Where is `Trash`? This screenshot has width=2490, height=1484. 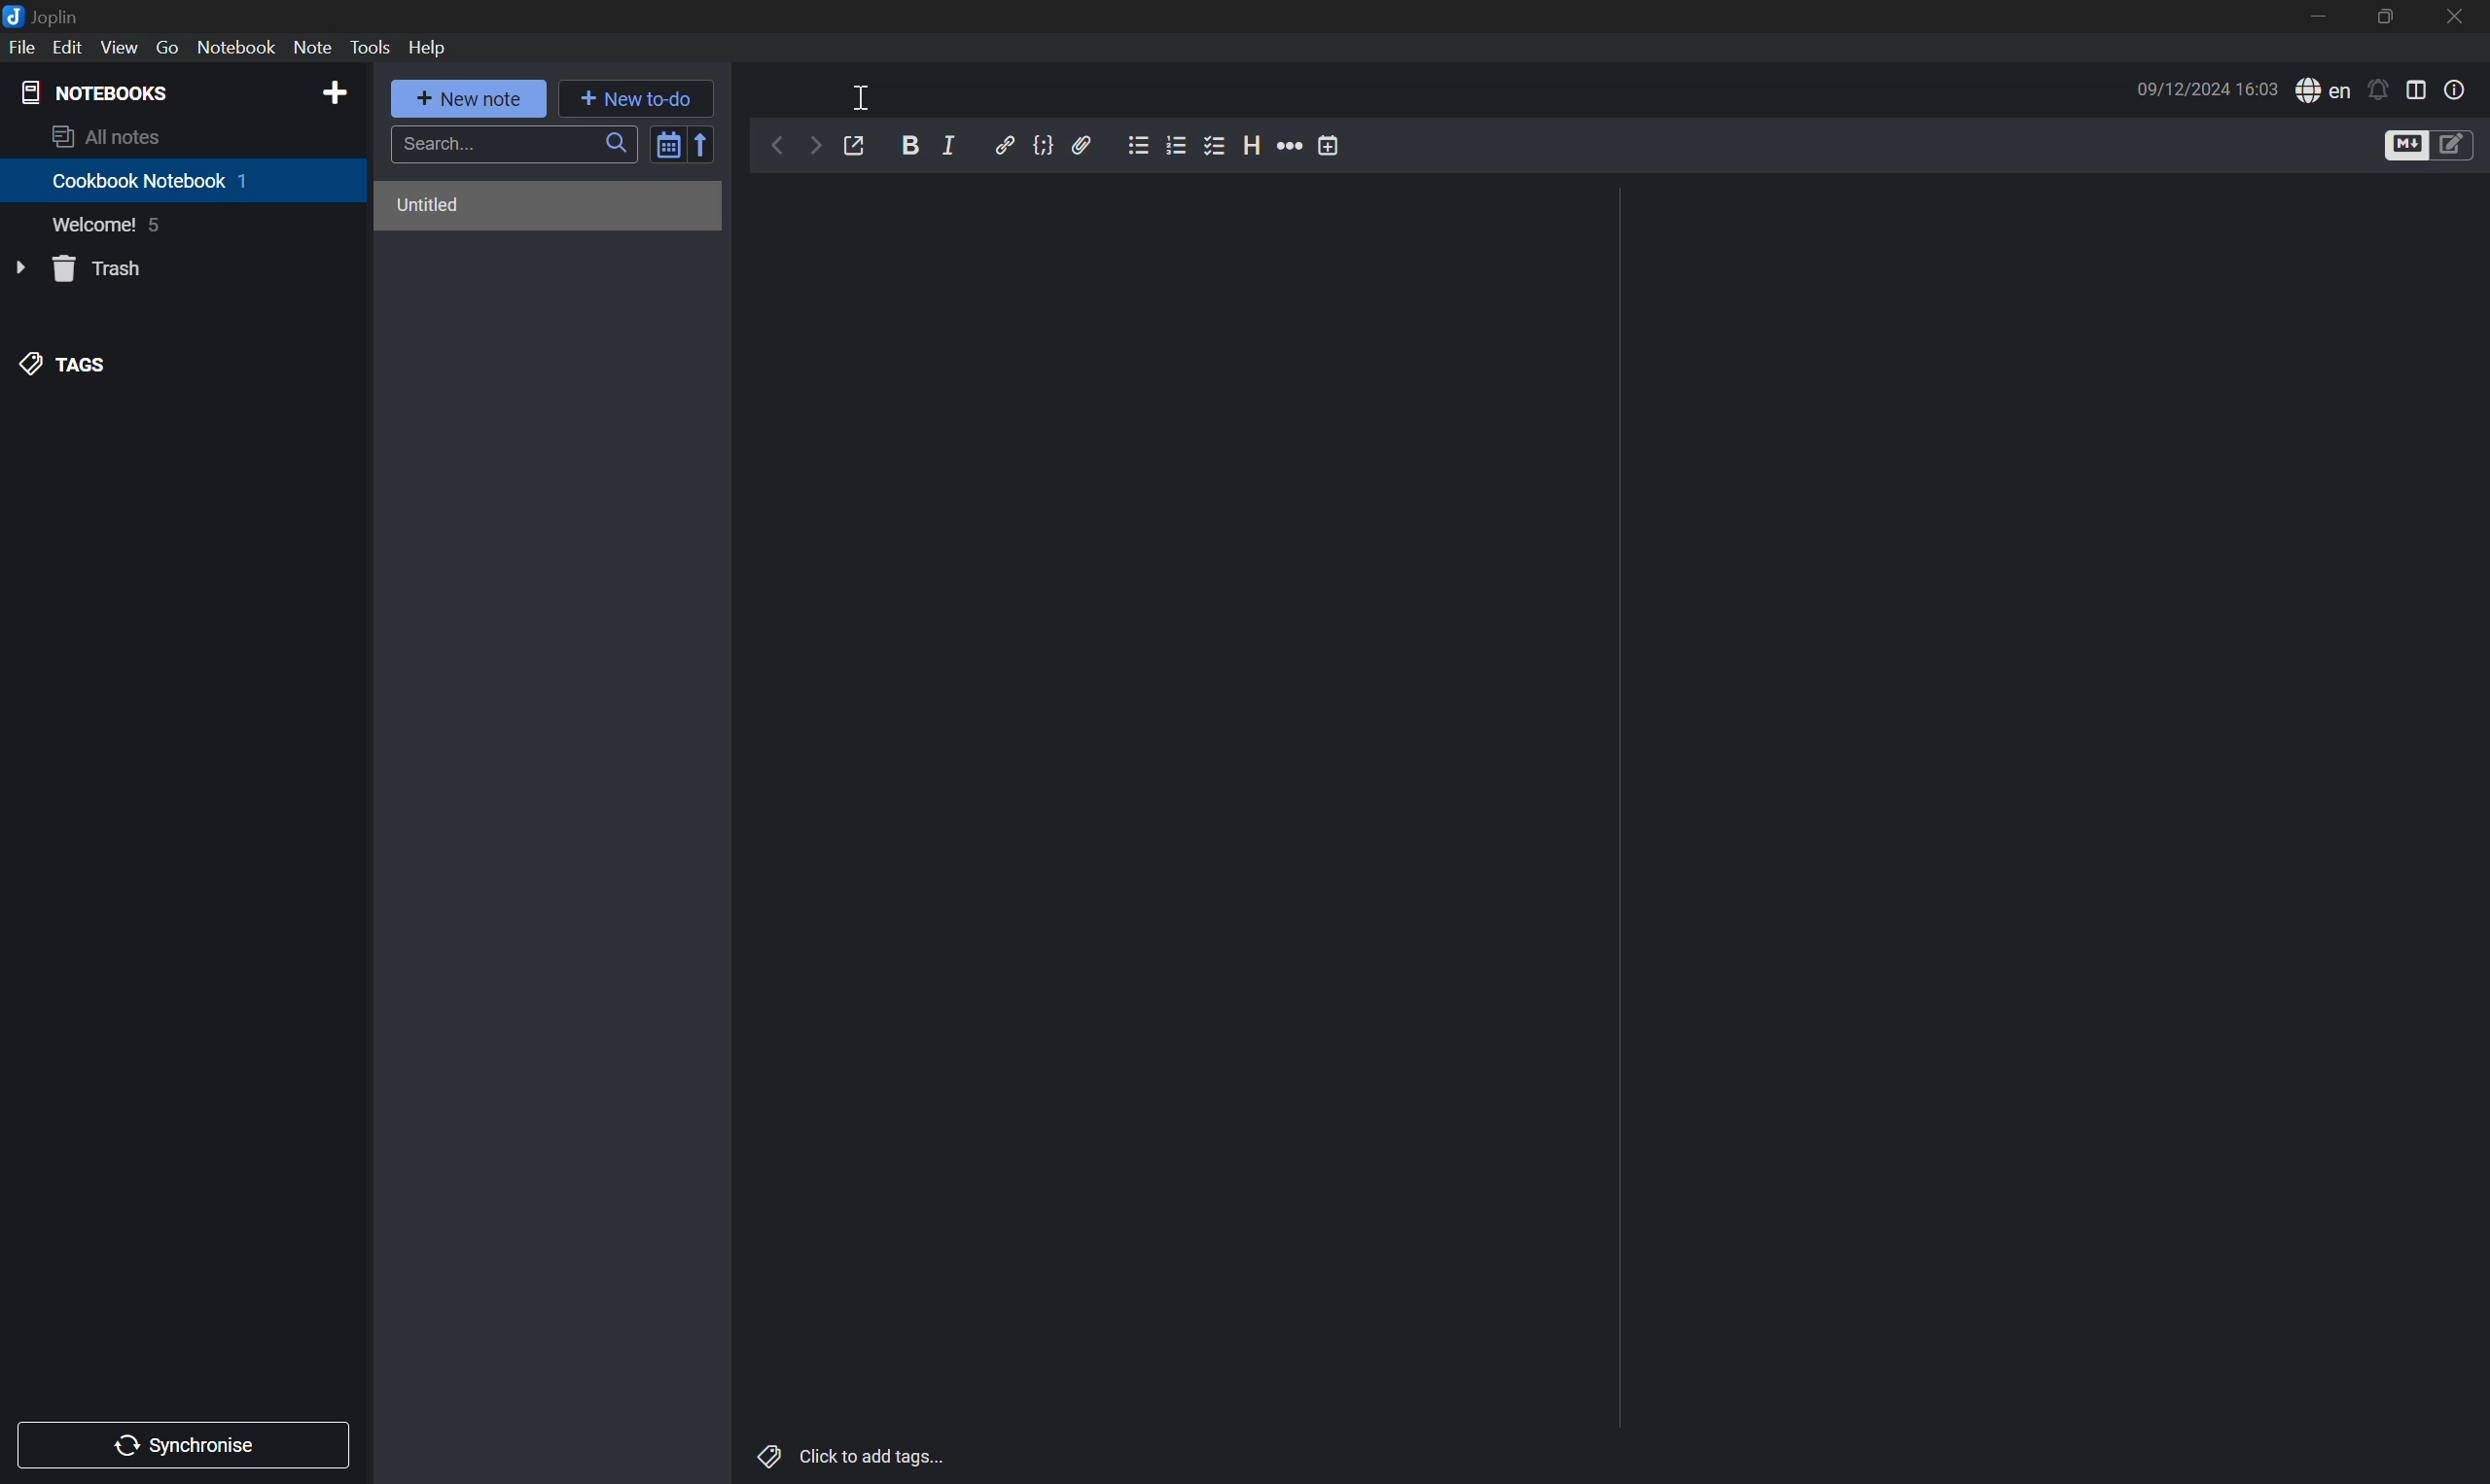 Trash is located at coordinates (103, 266).